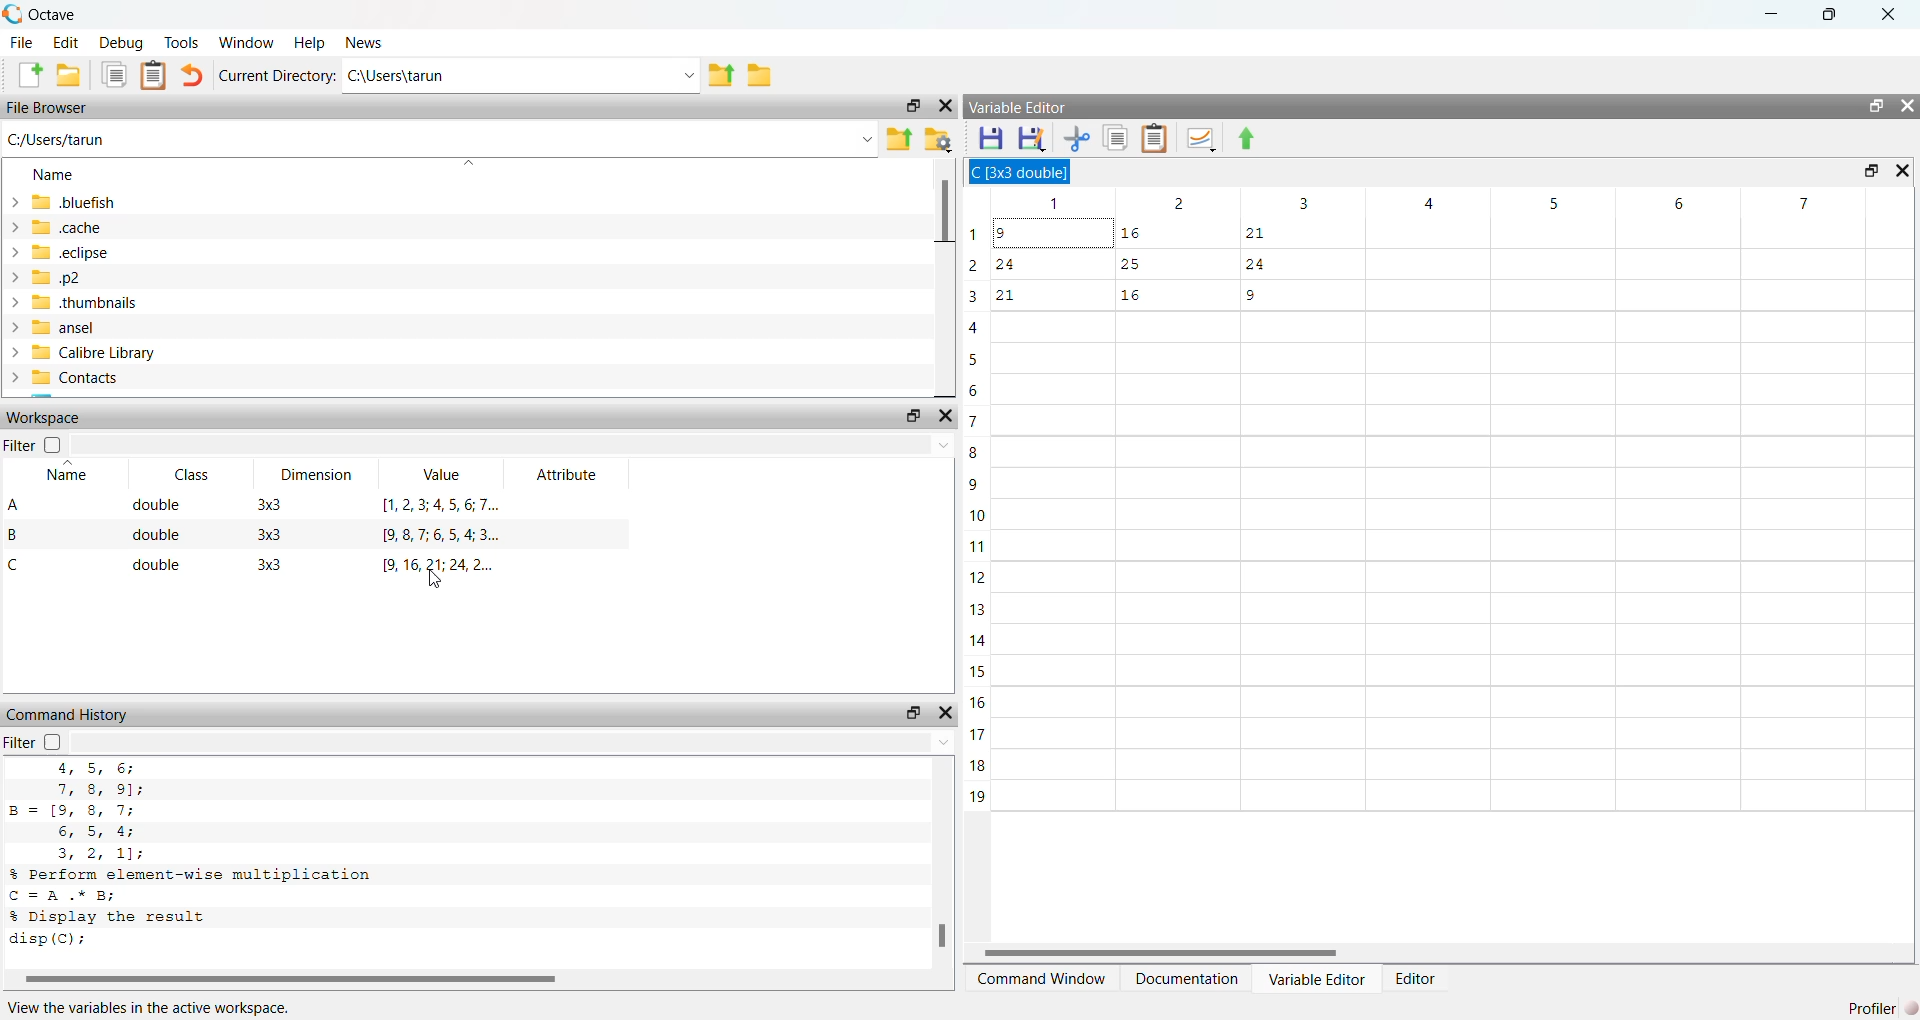 The image size is (1920, 1020). Describe the element at coordinates (939, 139) in the screenshot. I see `Folder Settings` at that location.